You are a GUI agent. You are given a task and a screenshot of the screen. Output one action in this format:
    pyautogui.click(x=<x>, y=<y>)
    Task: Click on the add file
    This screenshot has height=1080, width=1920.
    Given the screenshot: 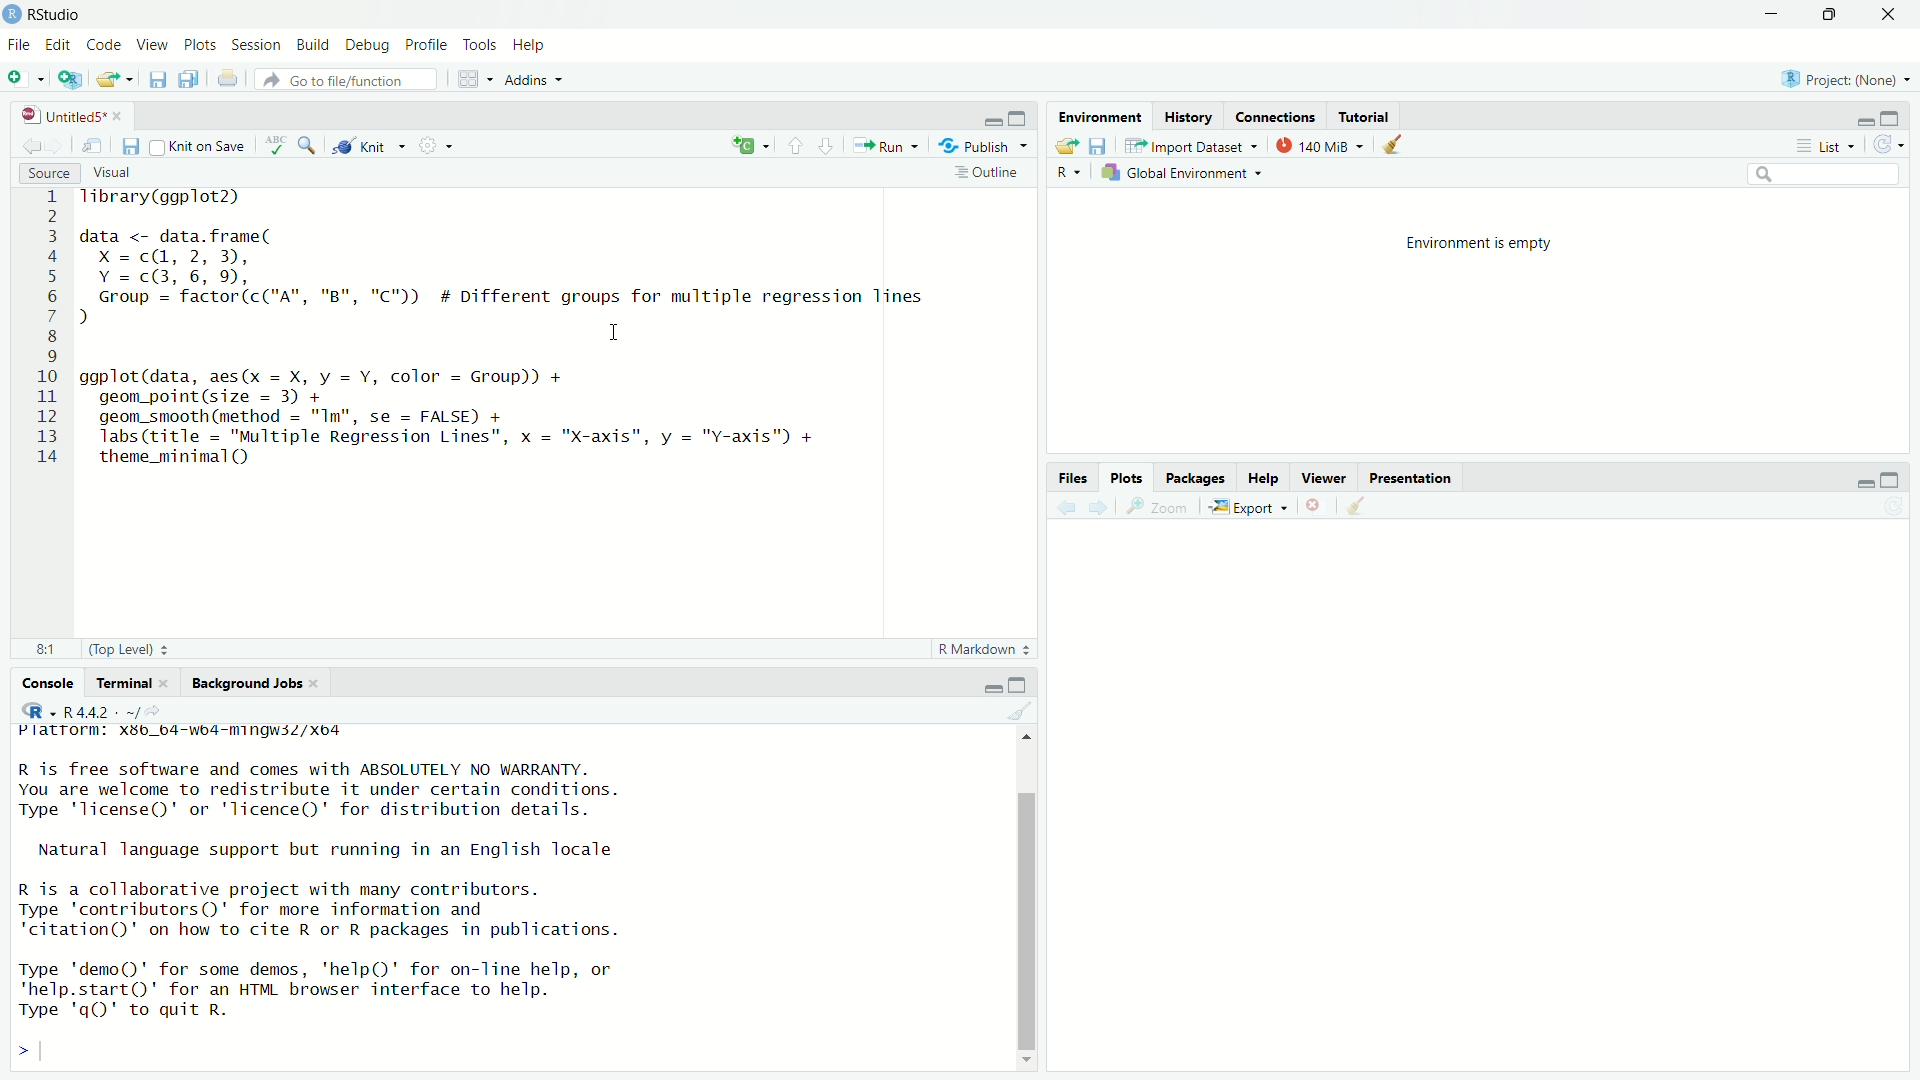 What is the action you would take?
    pyautogui.click(x=28, y=78)
    